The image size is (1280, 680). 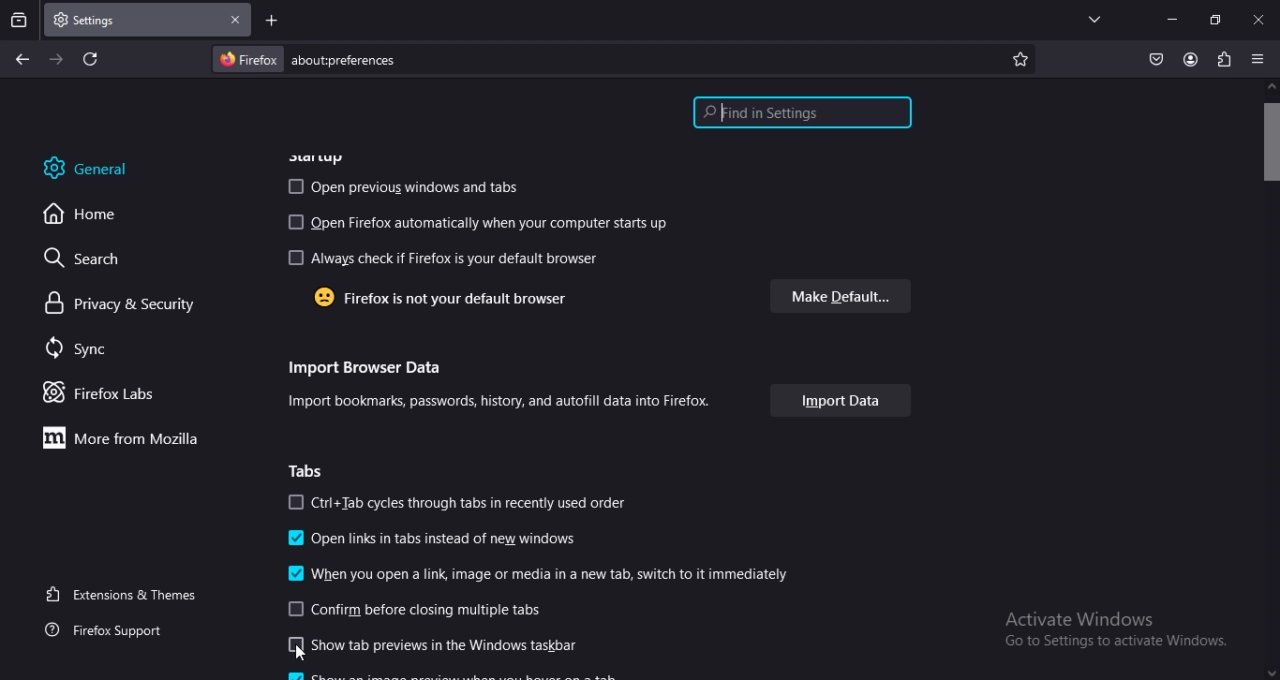 What do you see at coordinates (843, 294) in the screenshot?
I see `make default` at bounding box center [843, 294].